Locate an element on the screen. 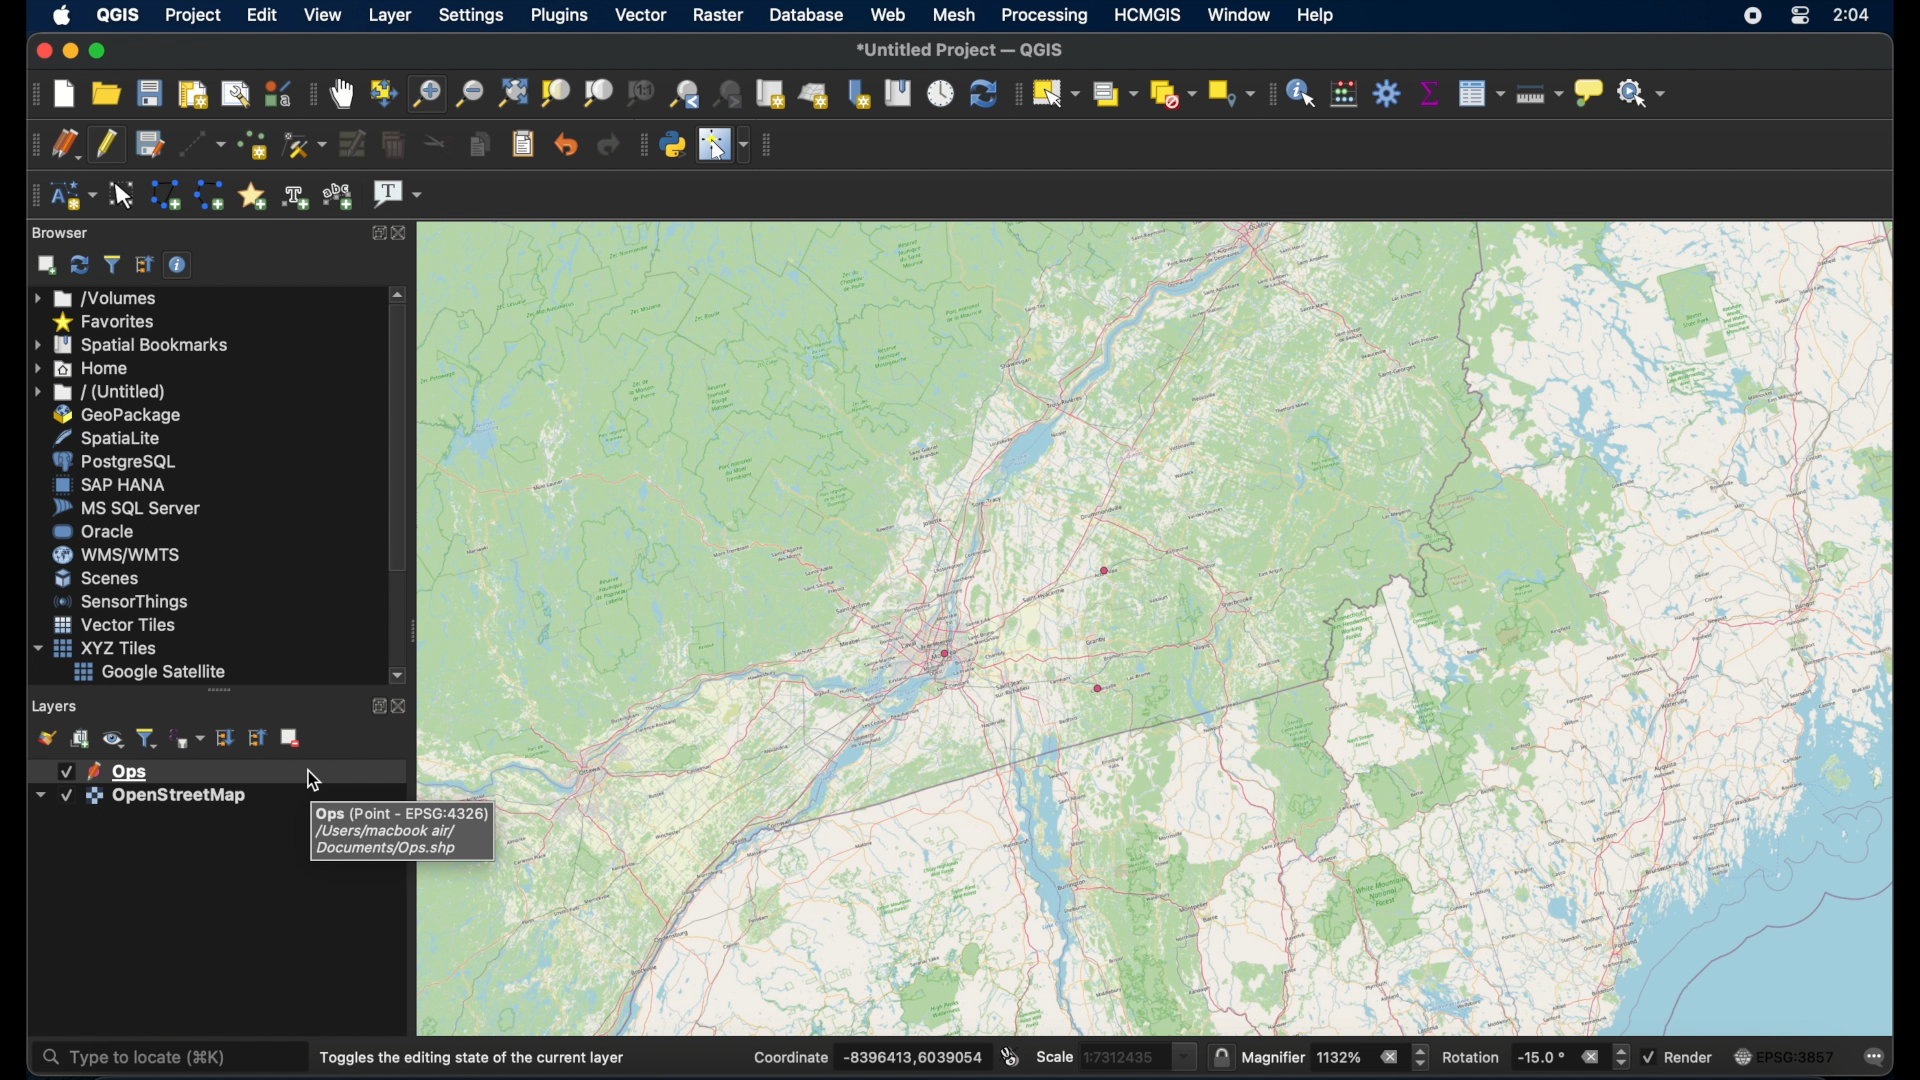  oracle is located at coordinates (92, 530).